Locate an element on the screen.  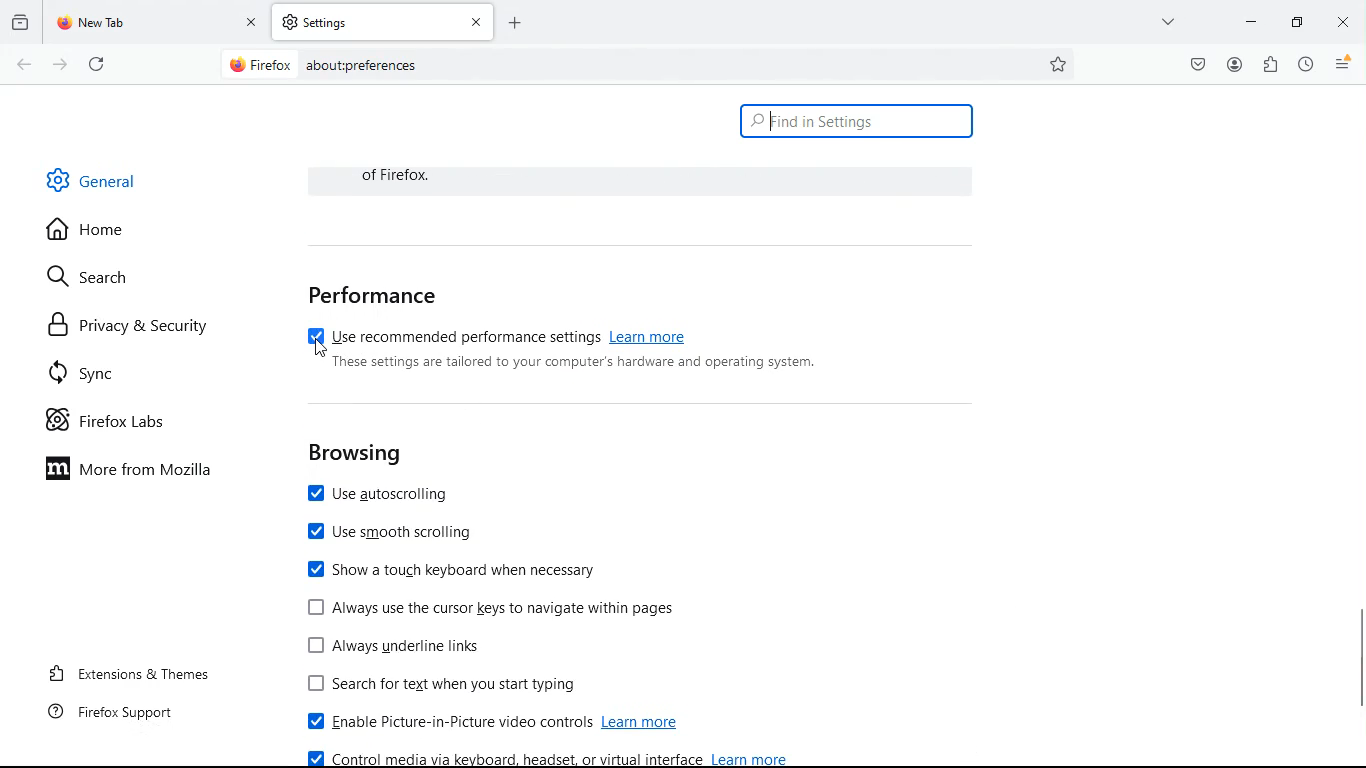
enable picture-in-picture video control learn more is located at coordinates (500, 723).